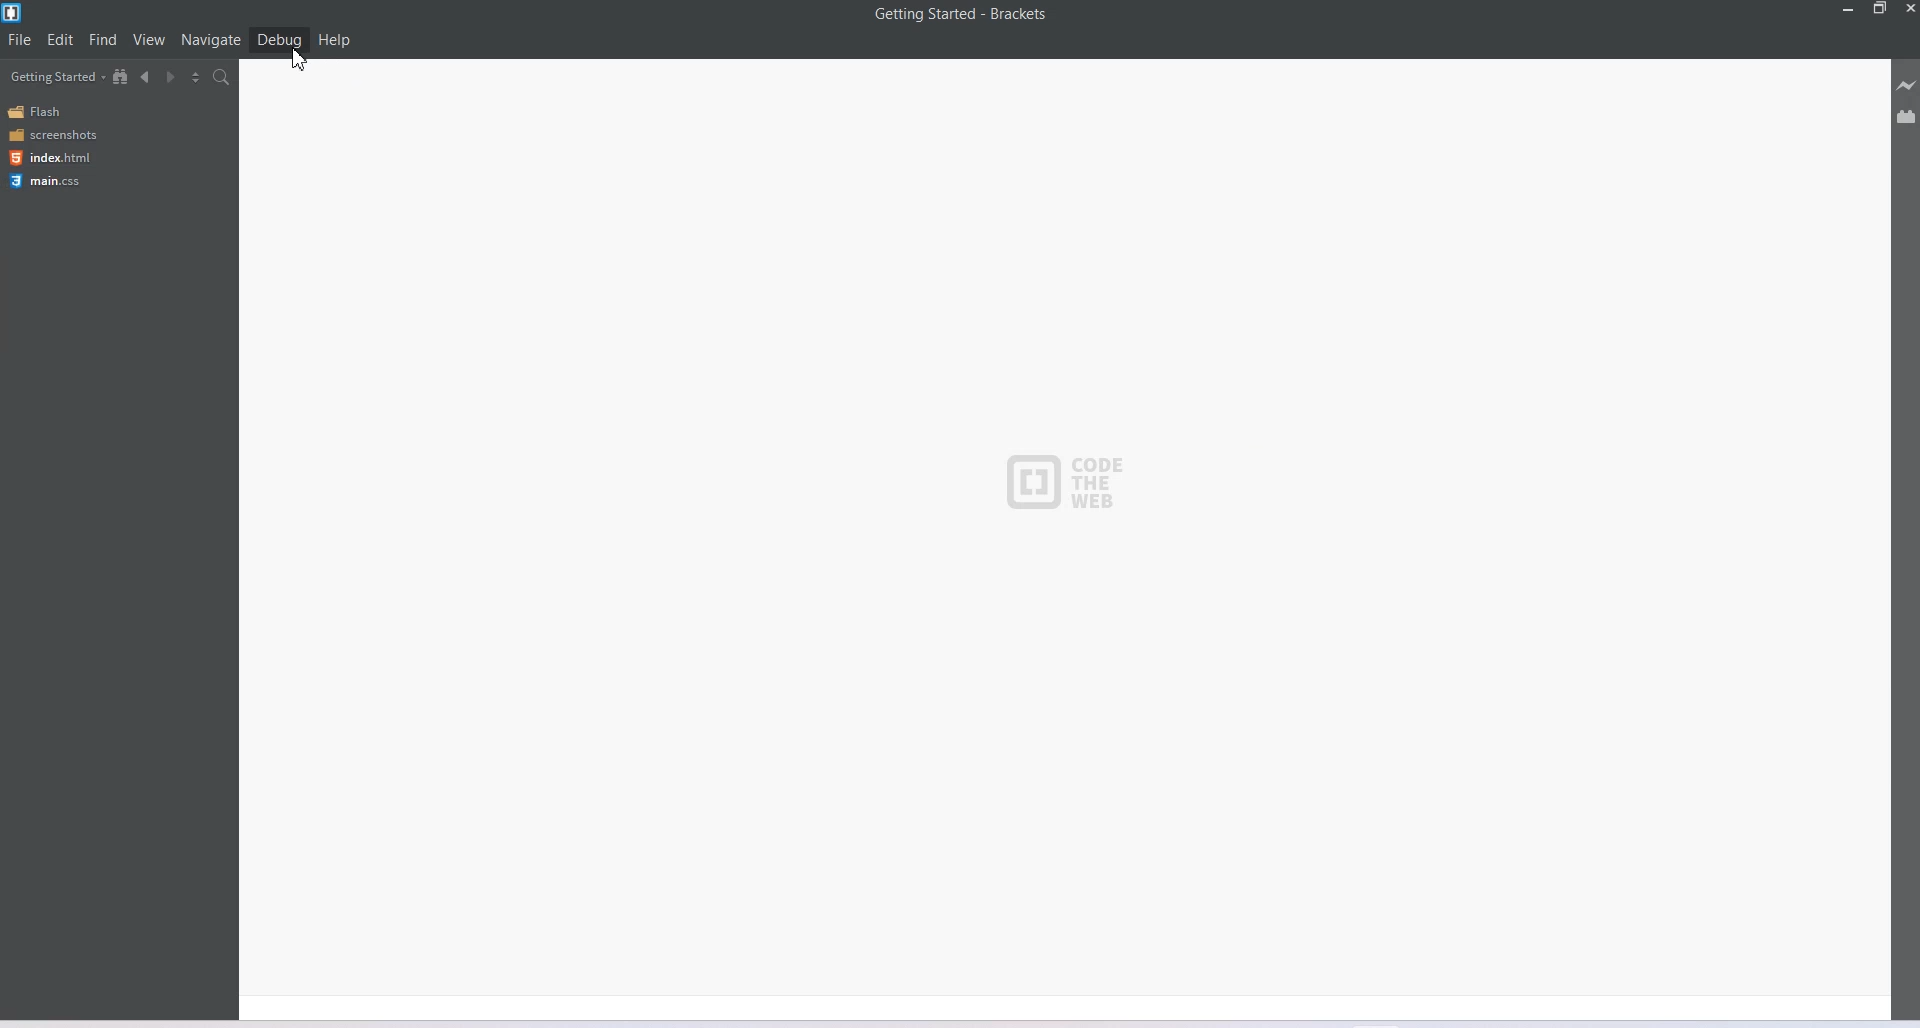 The image size is (1920, 1028). What do you see at coordinates (222, 77) in the screenshot?
I see `Find in Files` at bounding box center [222, 77].